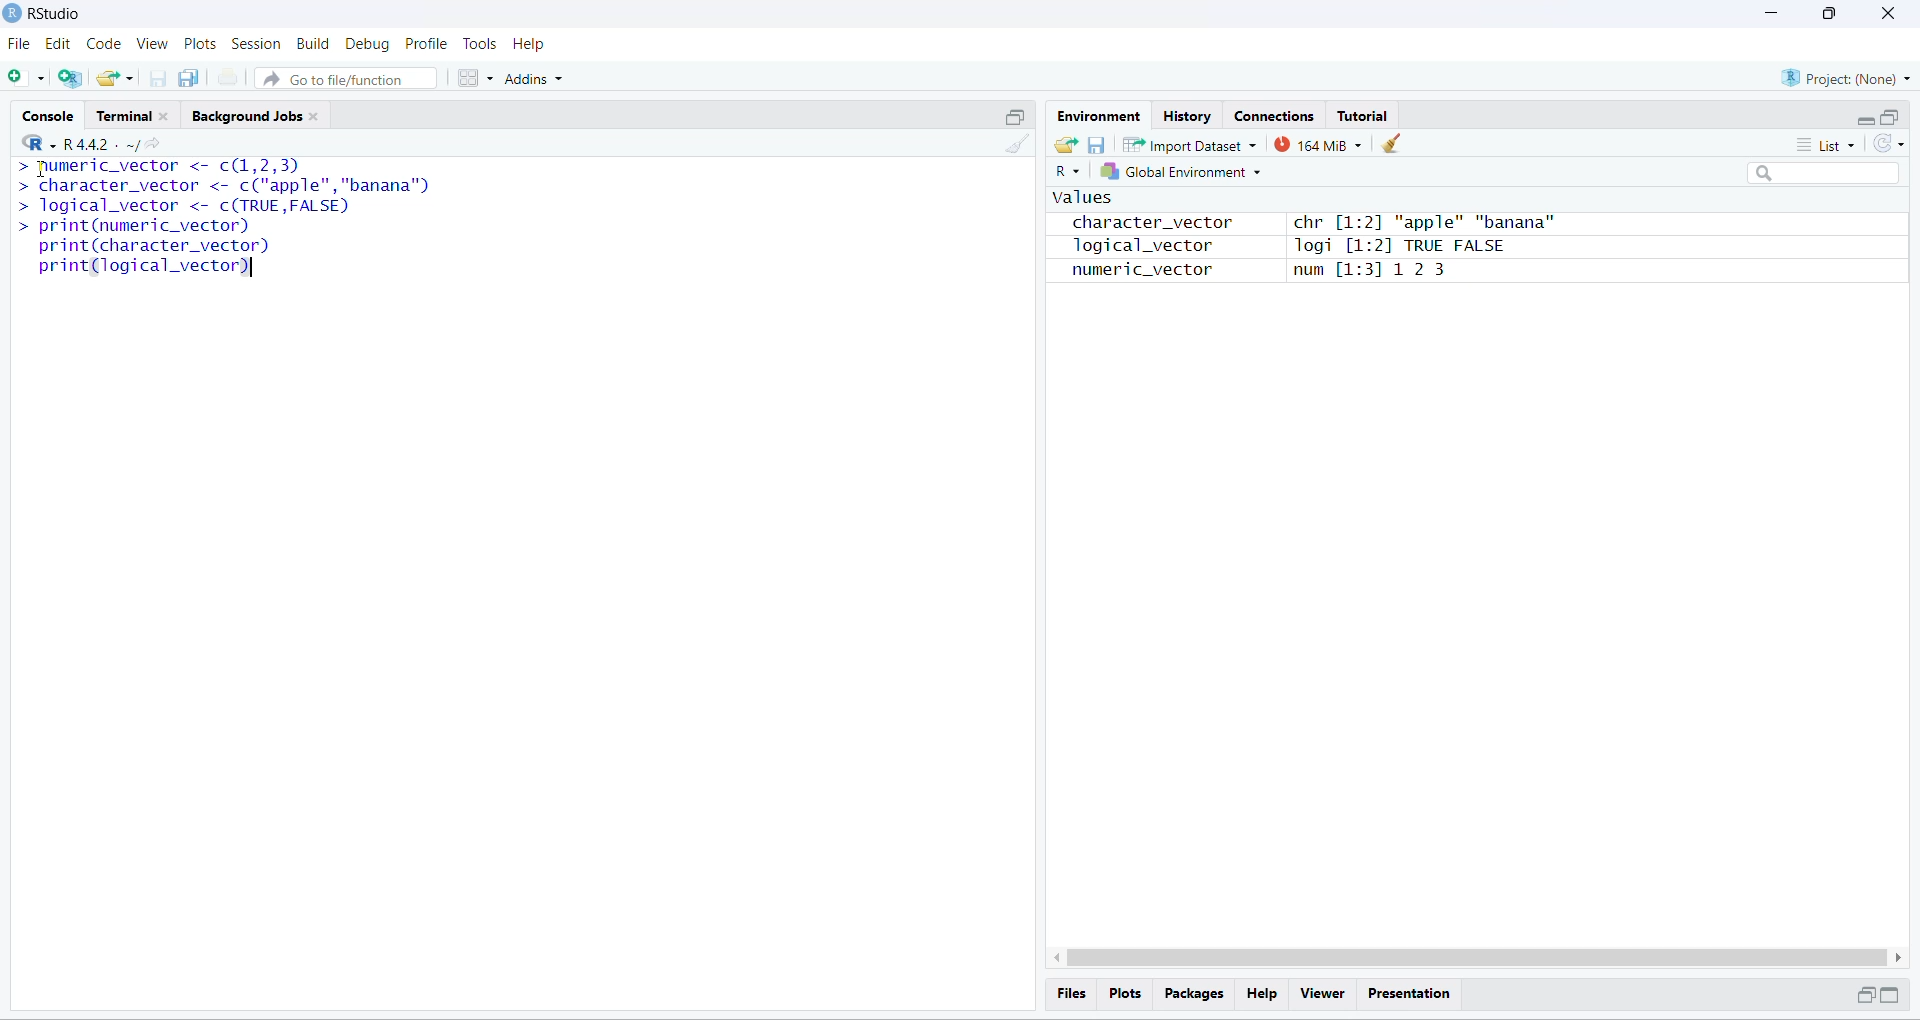 This screenshot has height=1020, width=1920. What do you see at coordinates (39, 169) in the screenshot?
I see `cursor` at bounding box center [39, 169].